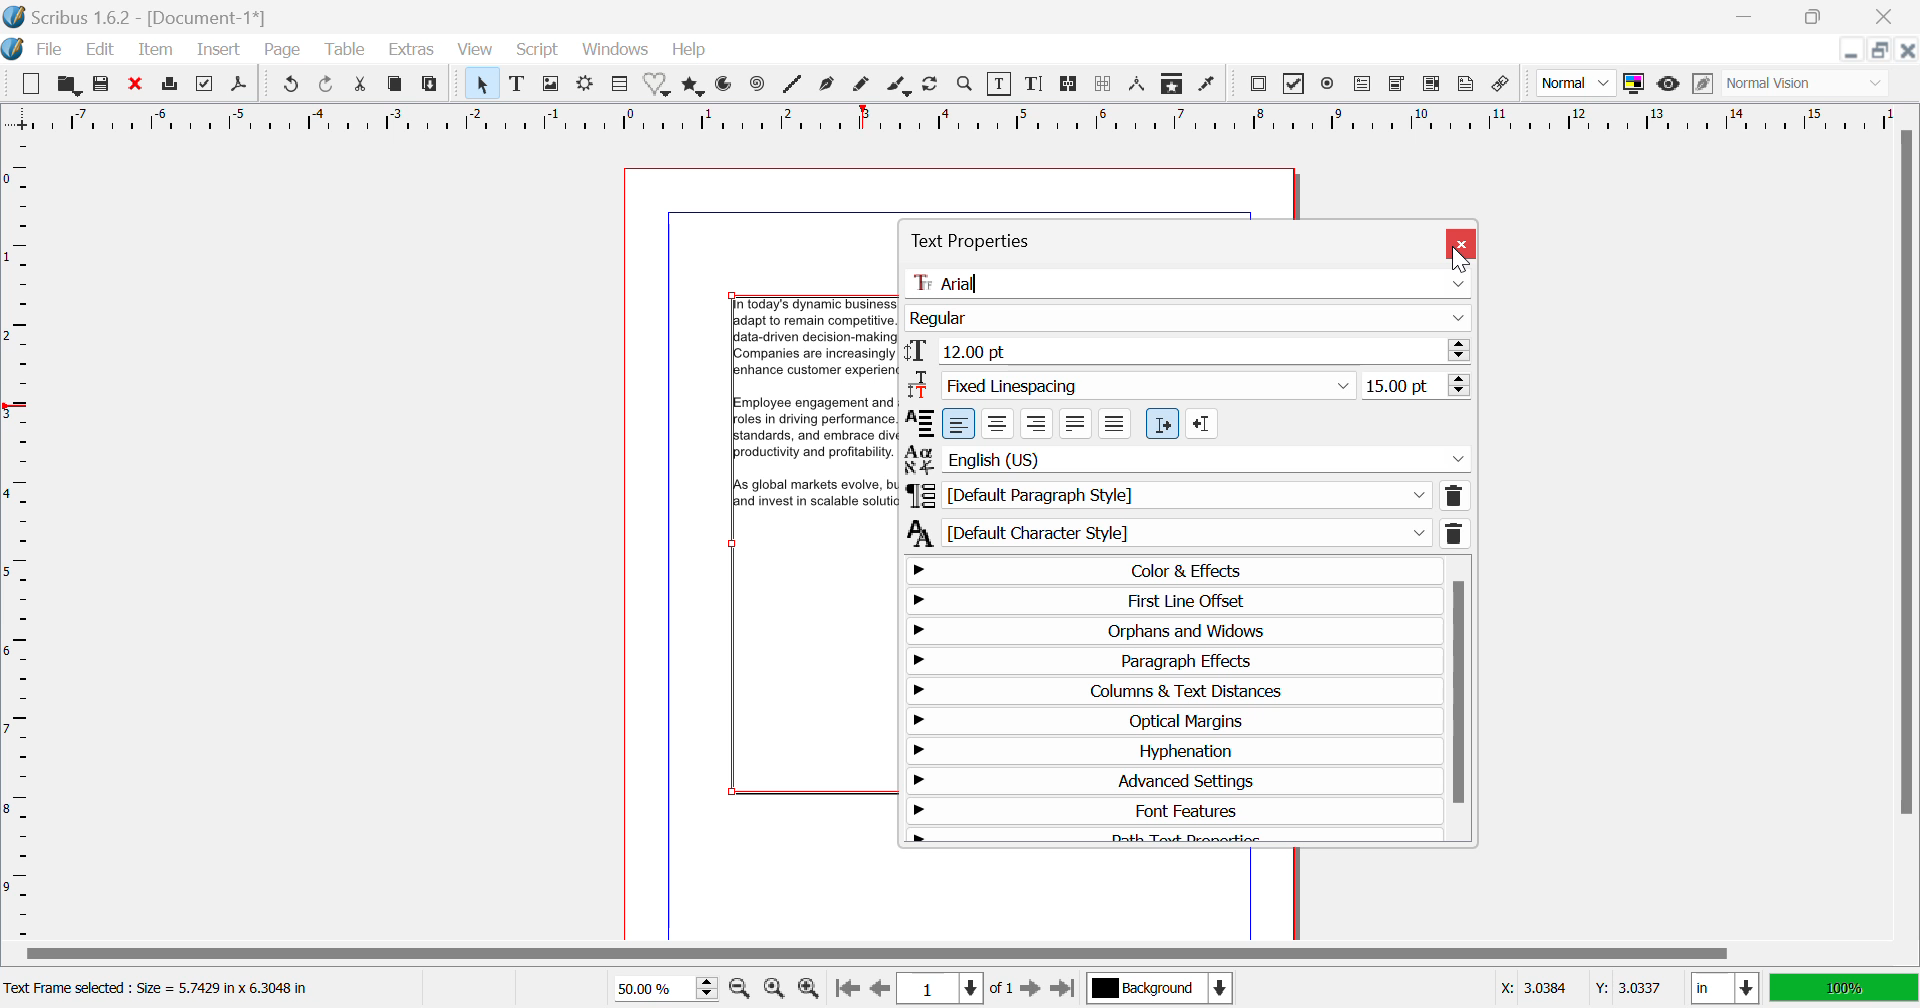 Image resolution: width=1920 pixels, height=1008 pixels. I want to click on Redo, so click(329, 84).